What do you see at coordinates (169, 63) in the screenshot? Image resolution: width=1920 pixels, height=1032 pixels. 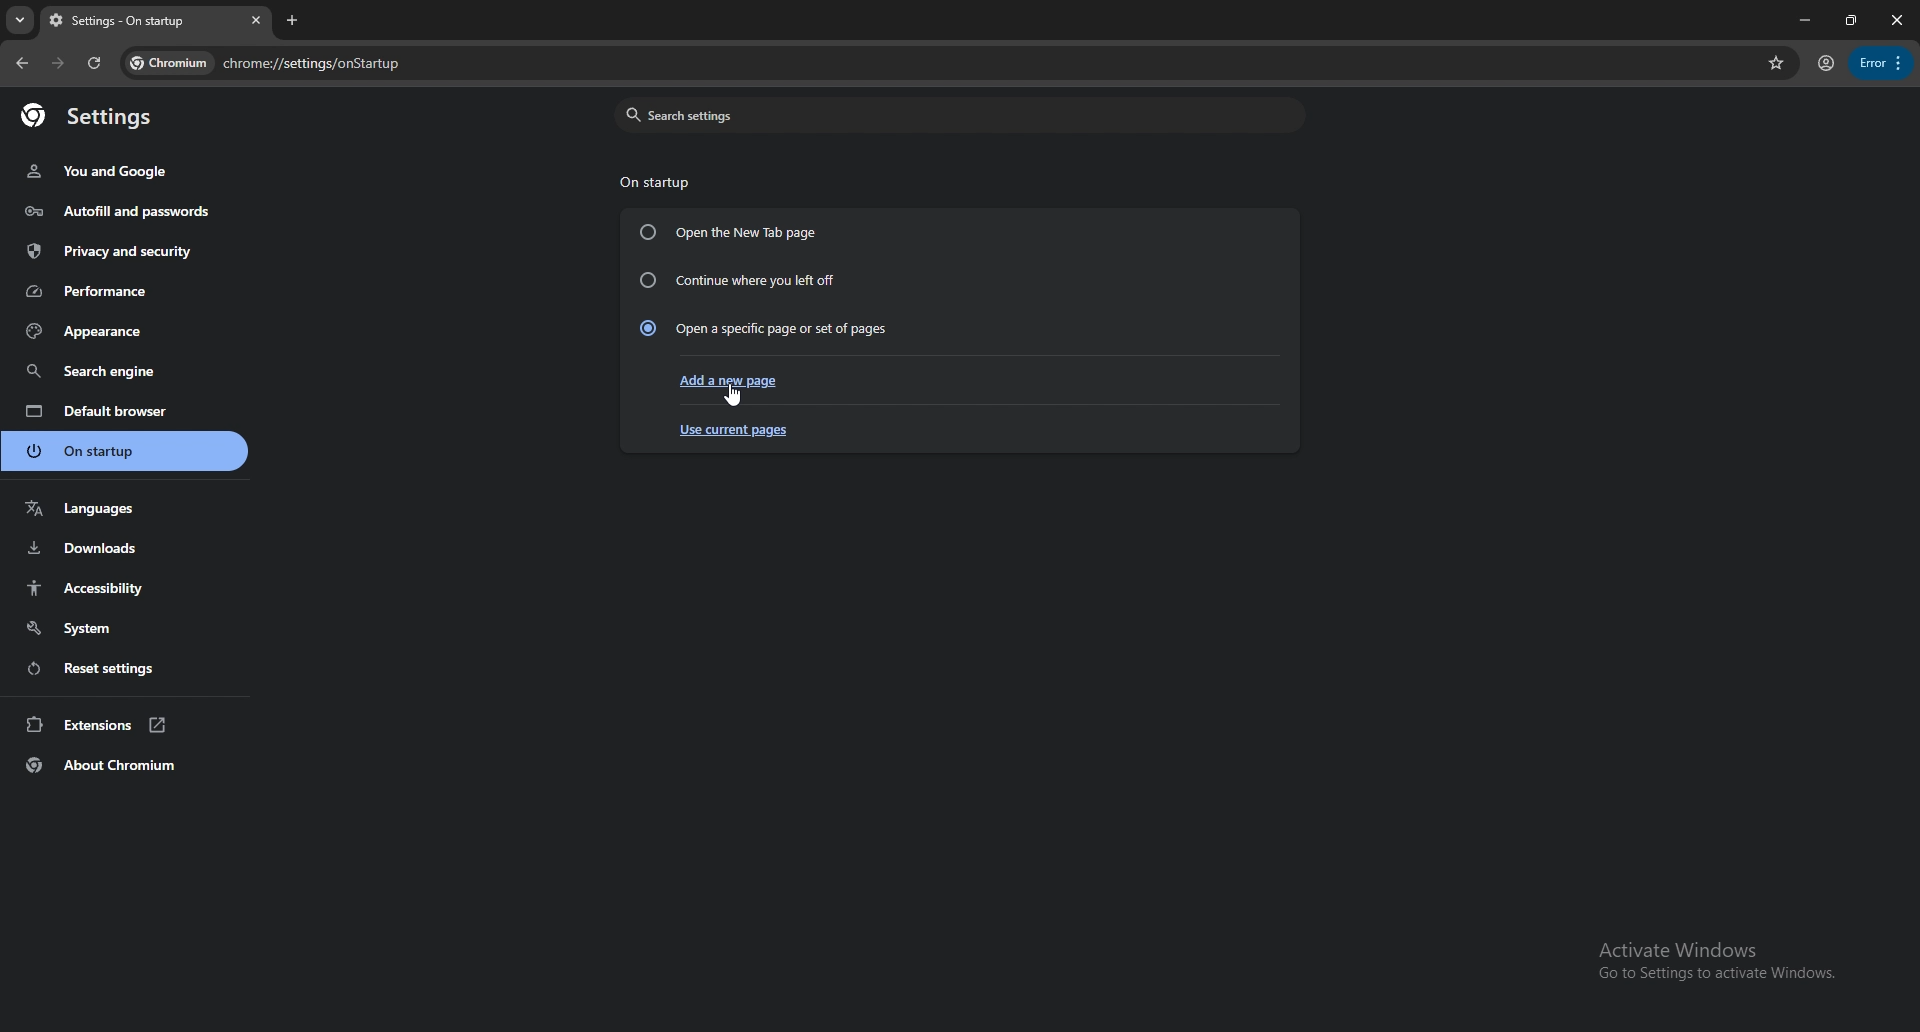 I see `chromium` at bounding box center [169, 63].